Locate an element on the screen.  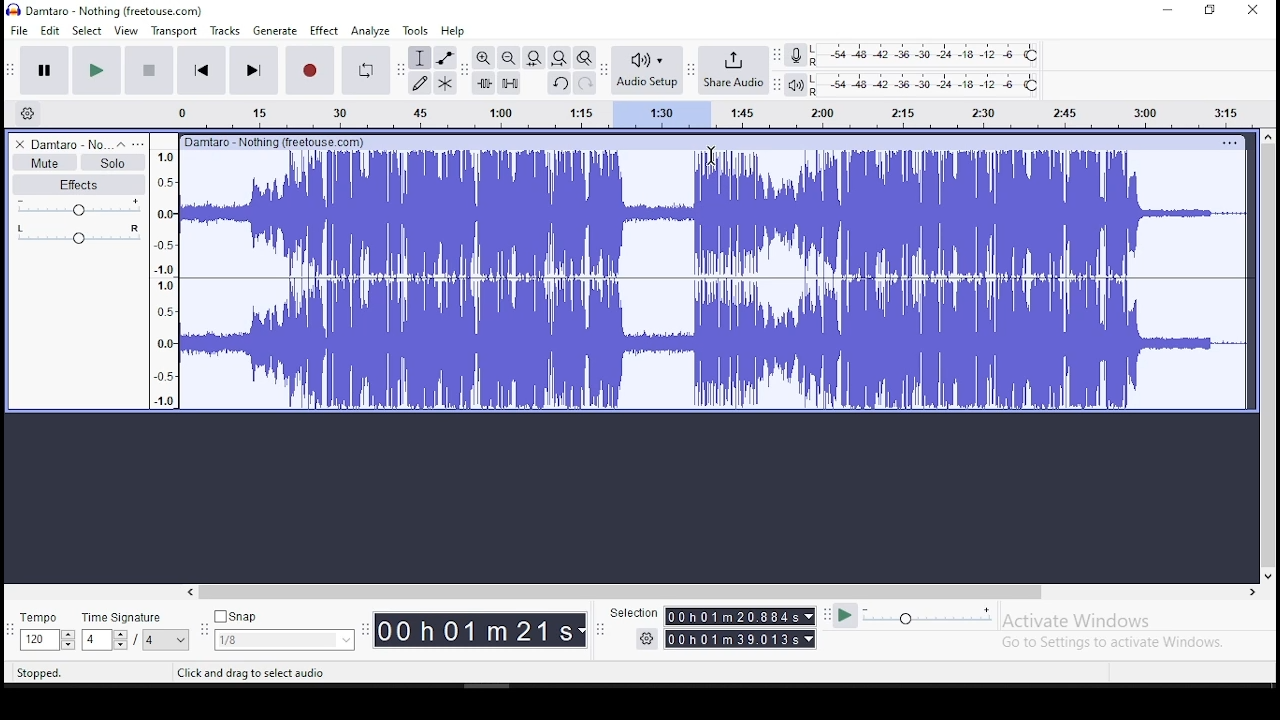
delete track is located at coordinates (21, 144).